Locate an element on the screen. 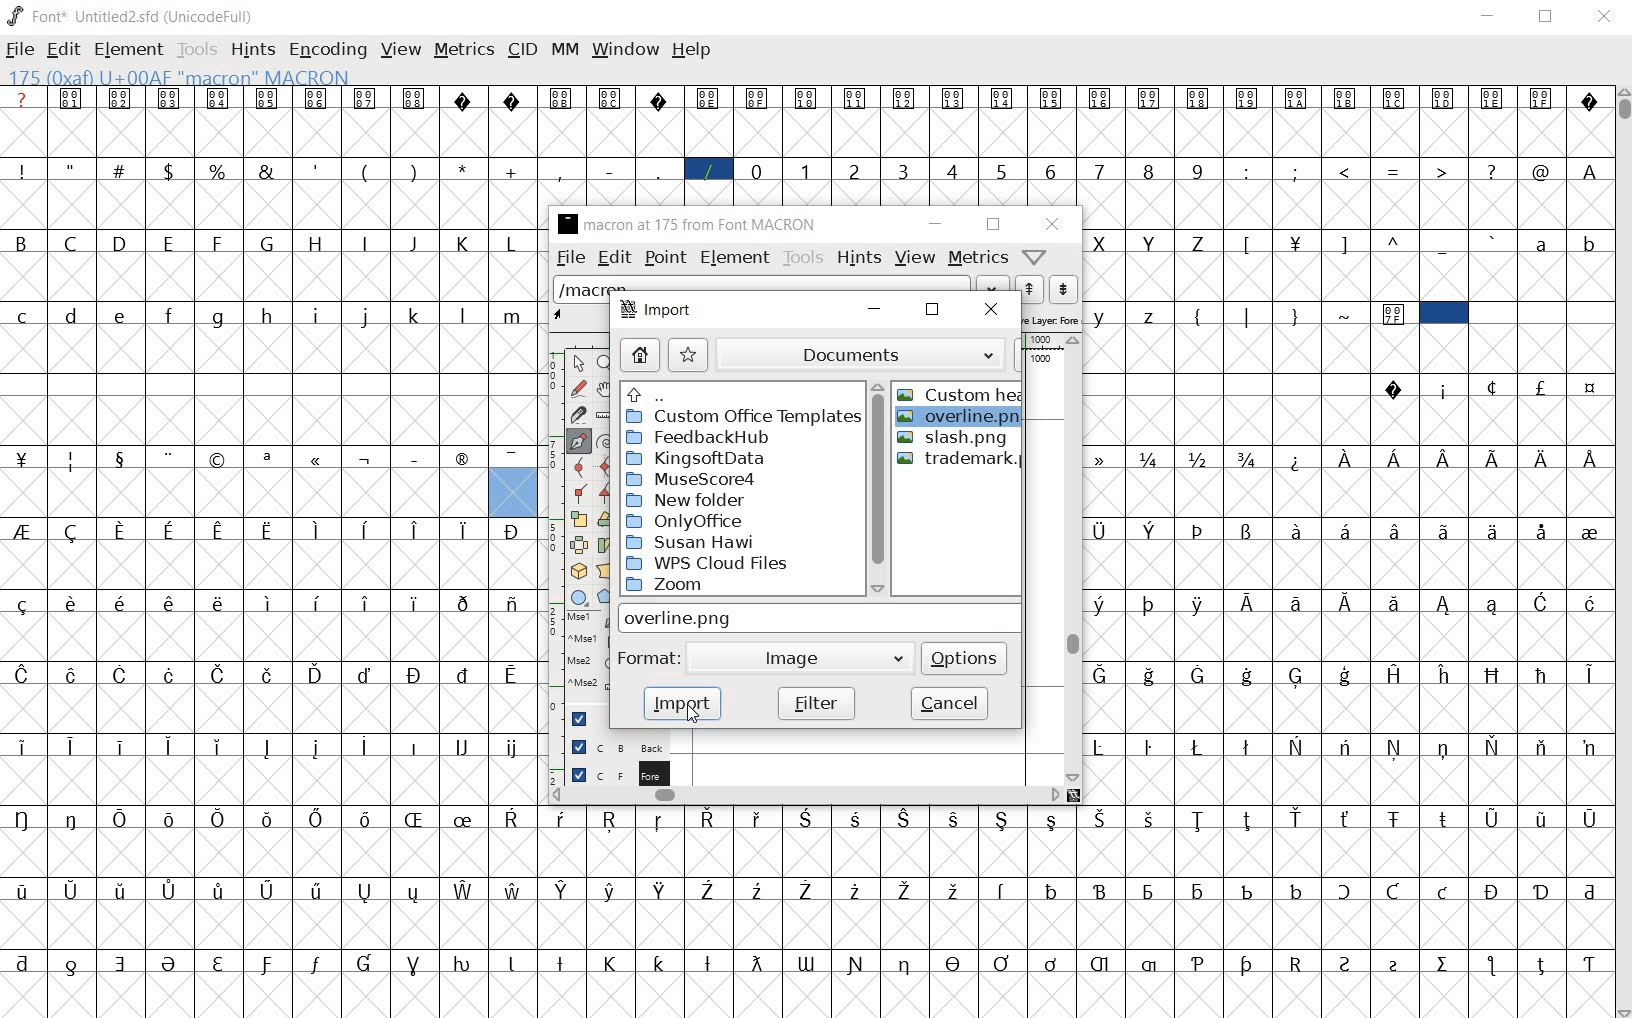 This screenshot has height=1018, width=1632. Symbol is located at coordinates (1150, 673).